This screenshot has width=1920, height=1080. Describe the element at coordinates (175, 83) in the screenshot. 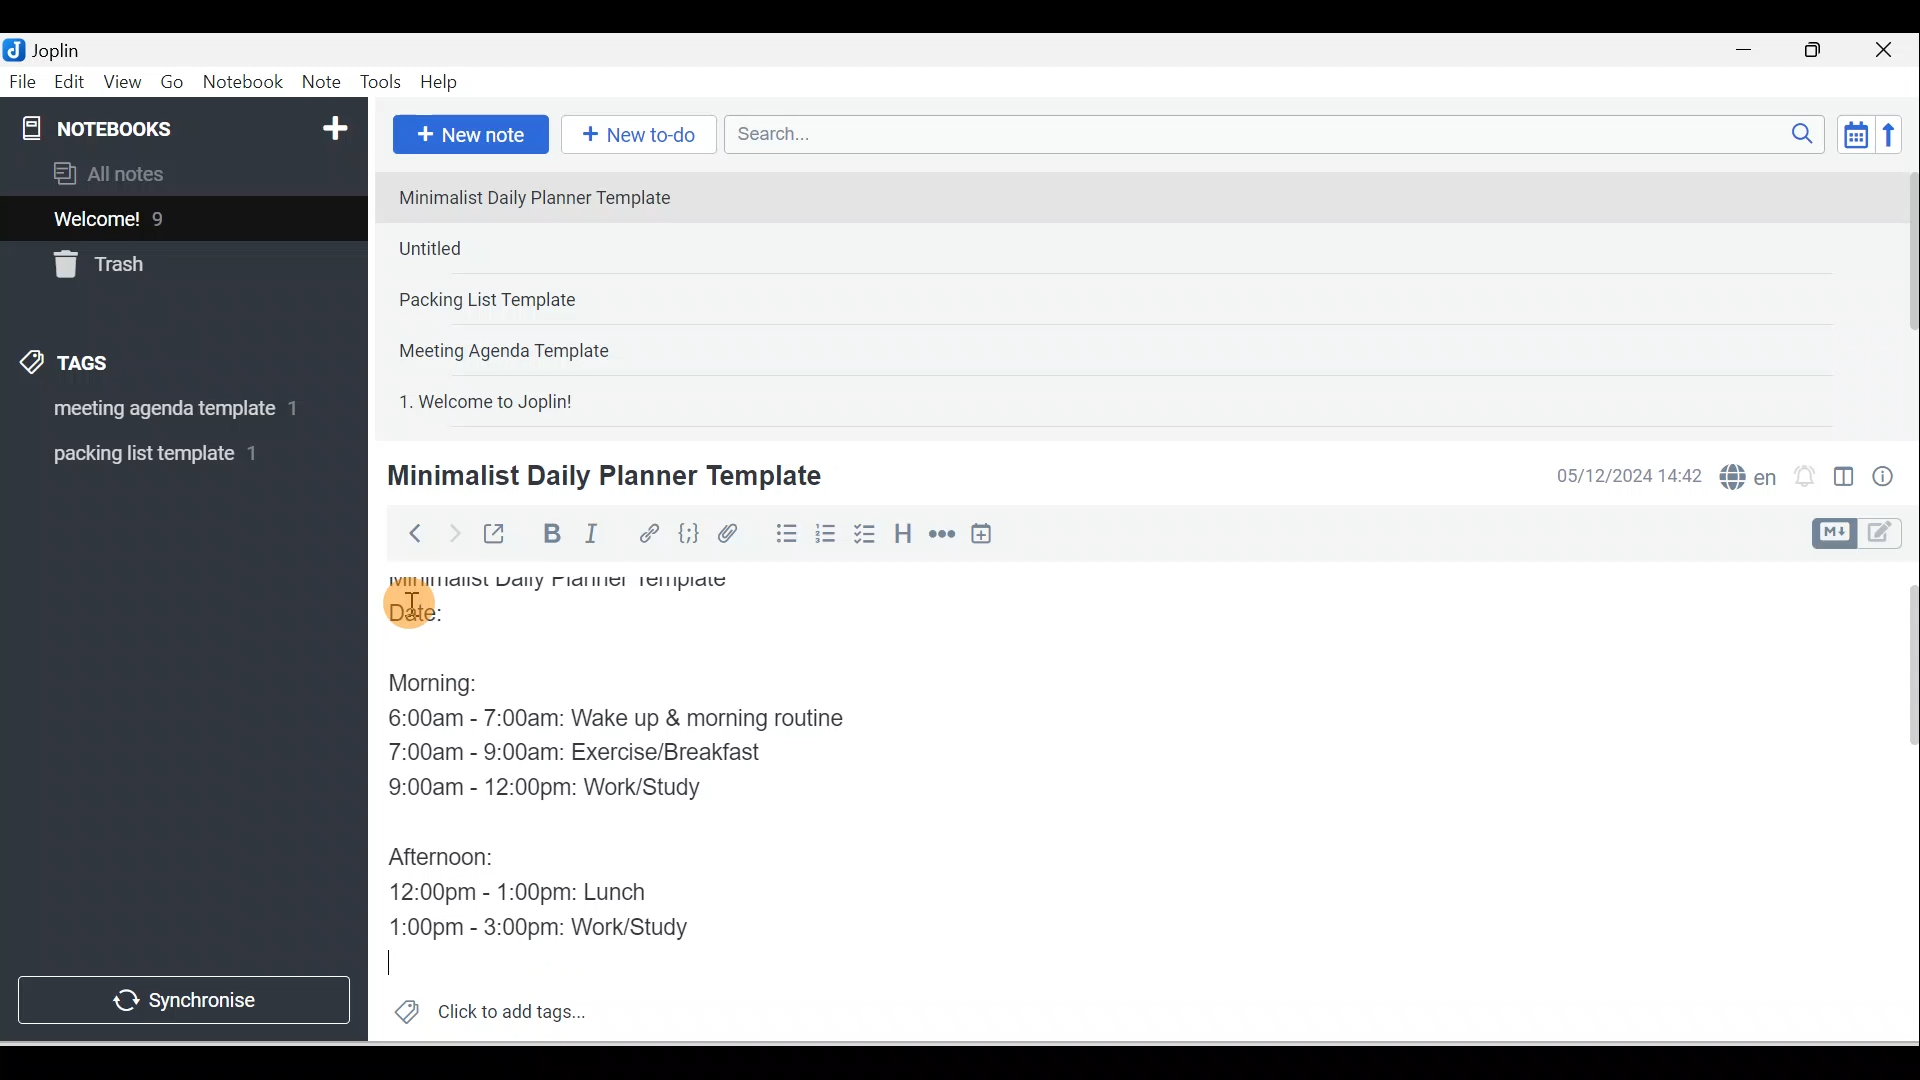

I see `Go` at that location.